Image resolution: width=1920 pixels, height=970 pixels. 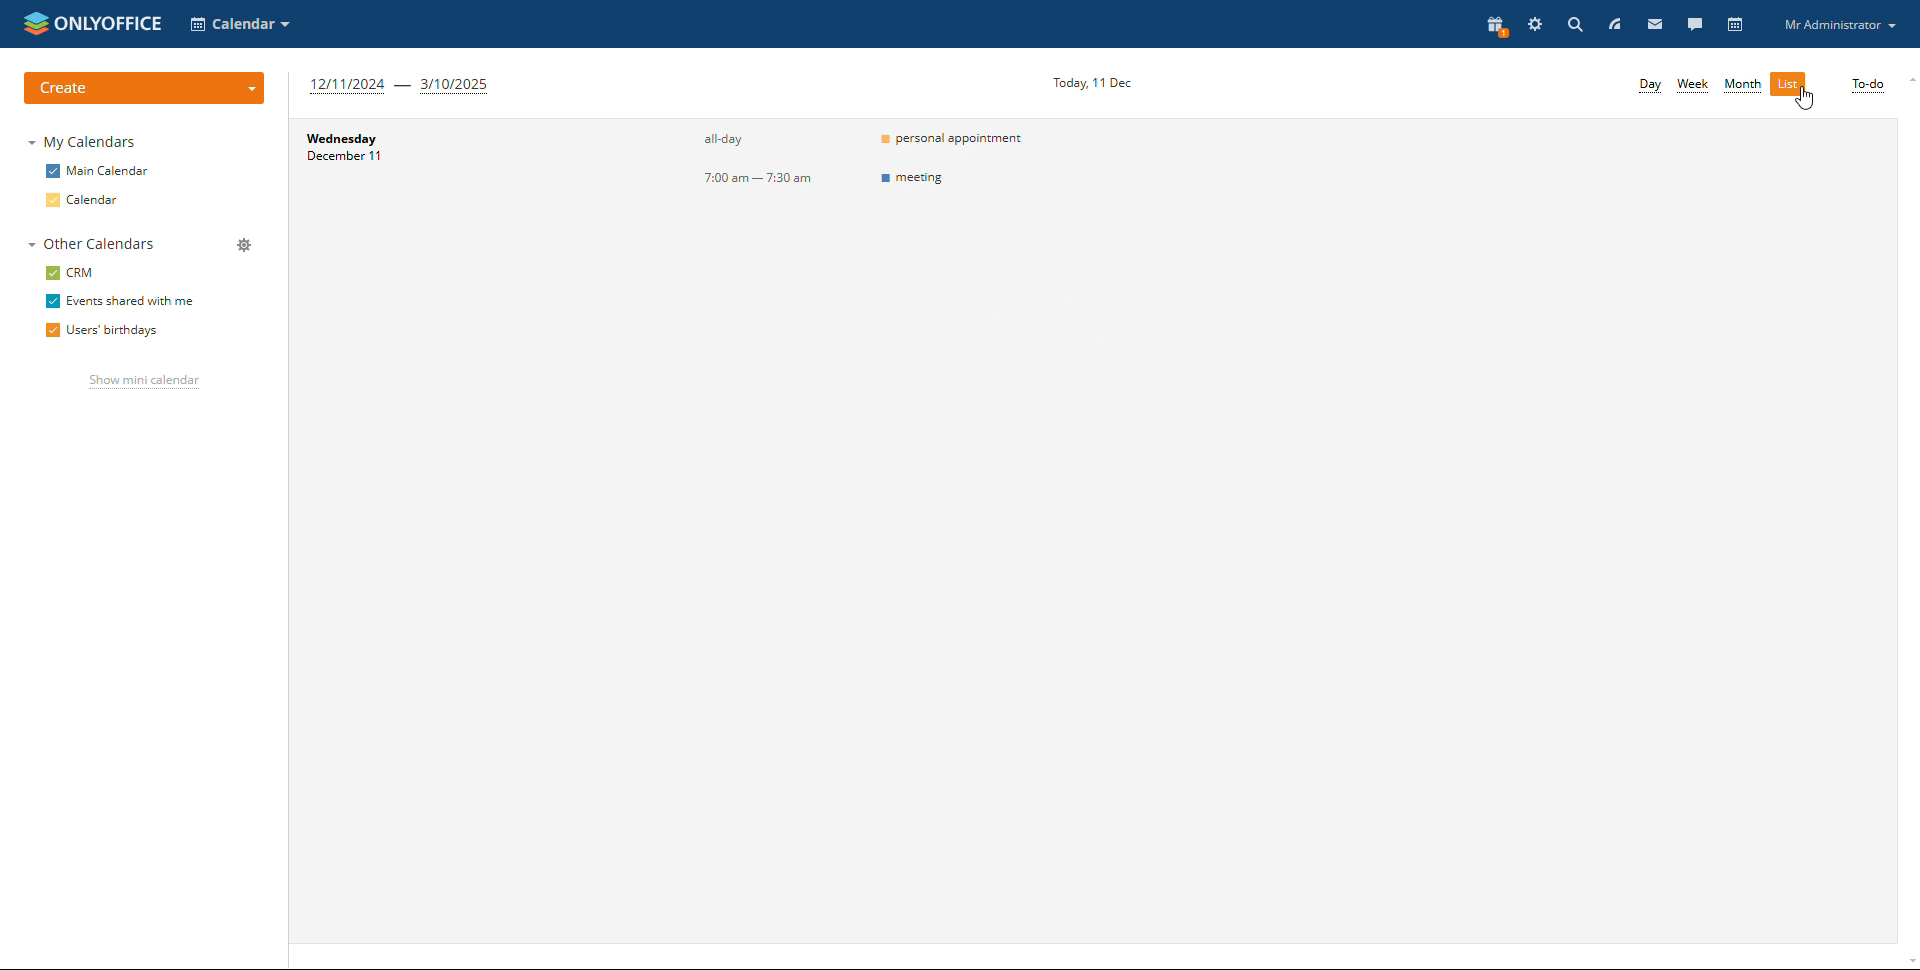 I want to click on cursor, so click(x=1805, y=99).